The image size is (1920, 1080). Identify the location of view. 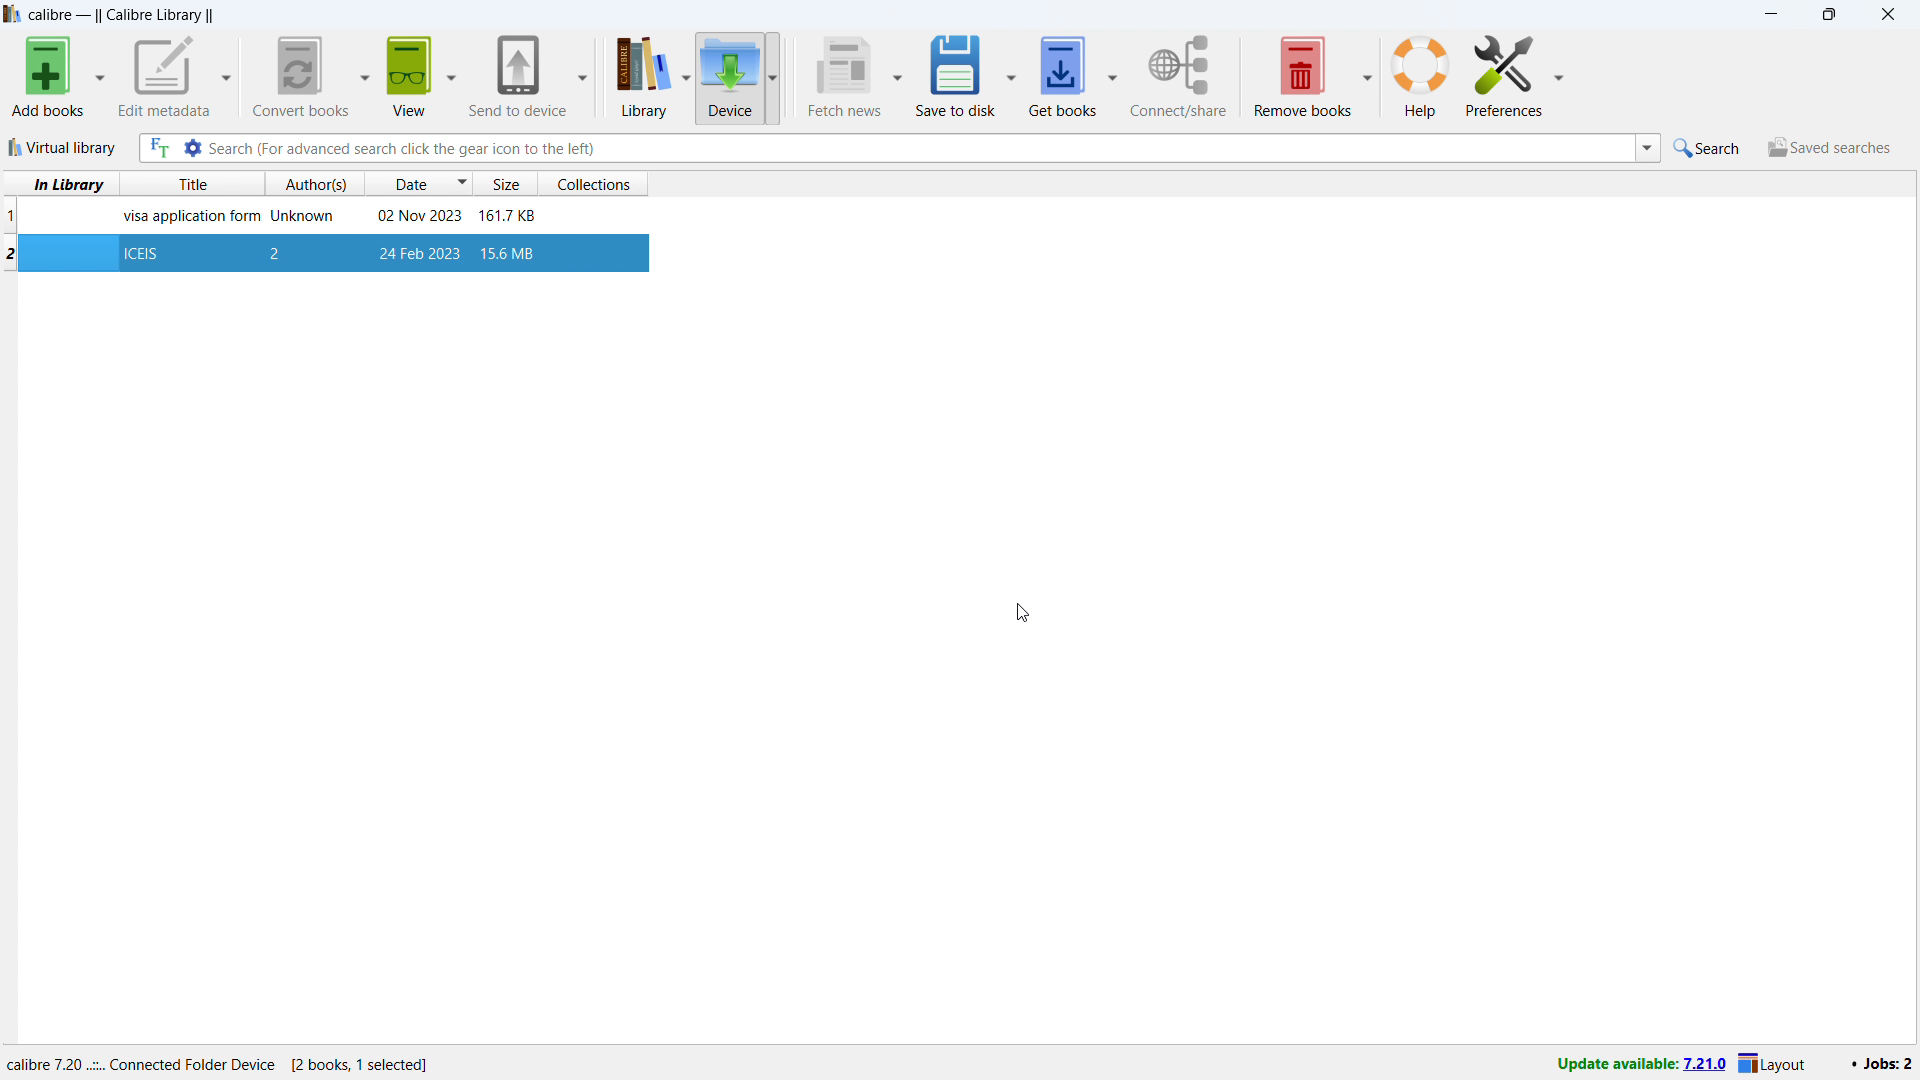
(408, 76).